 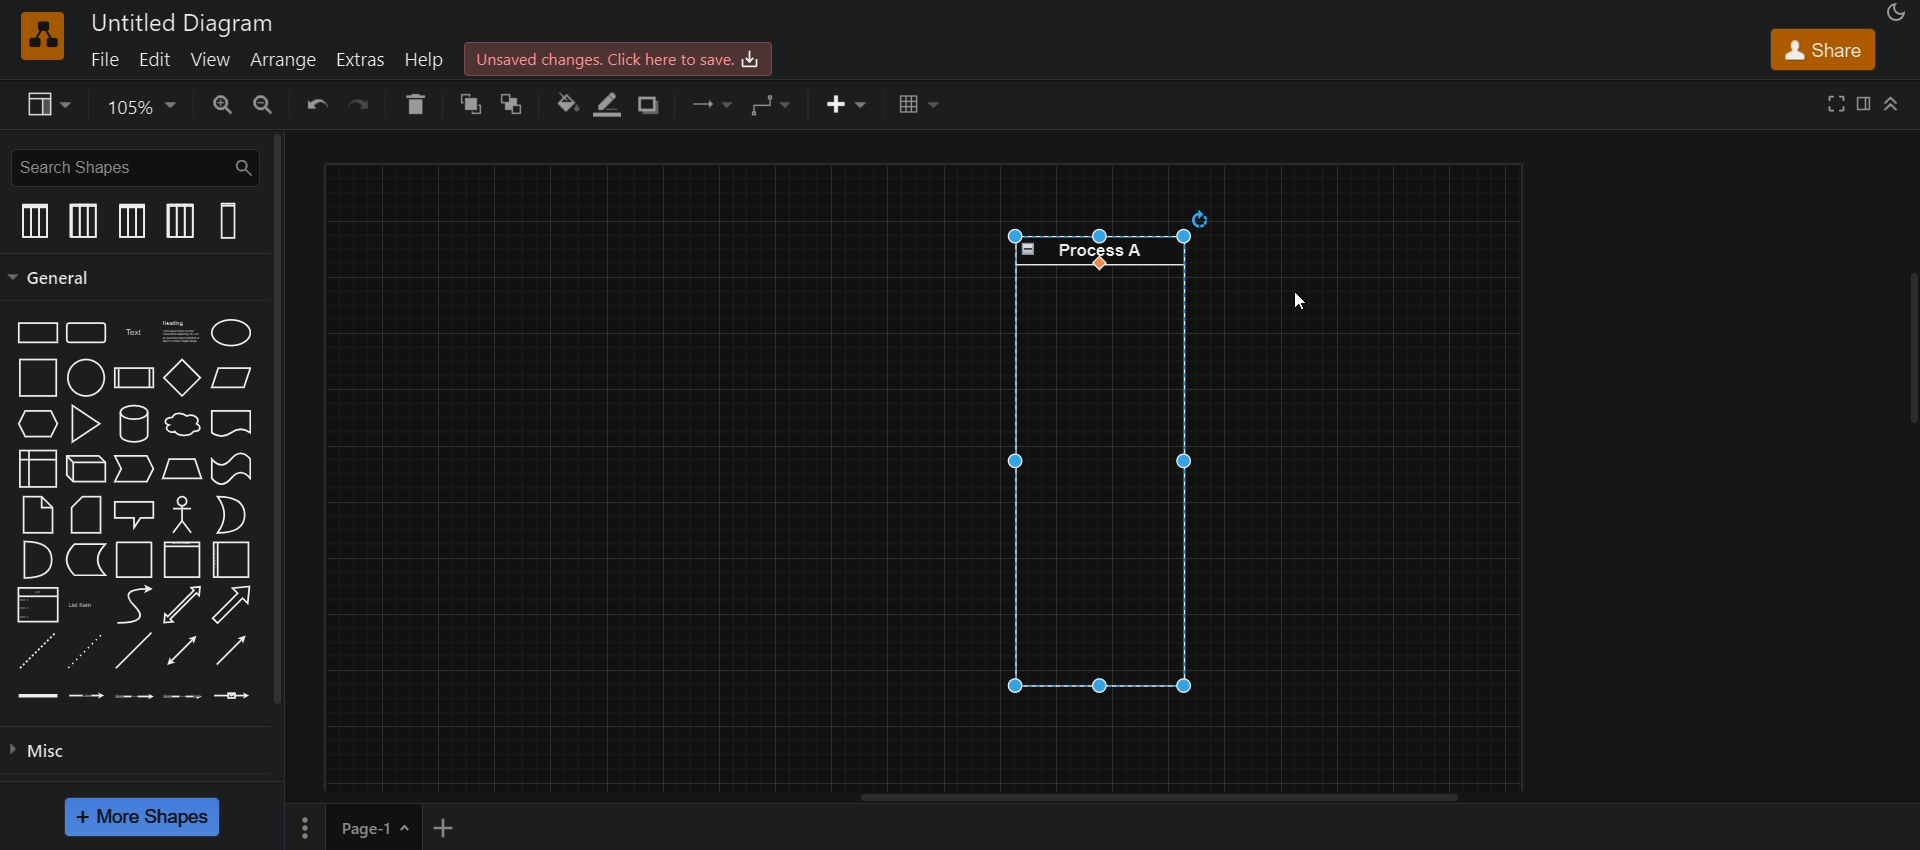 I want to click on directional connector, so click(x=235, y=655).